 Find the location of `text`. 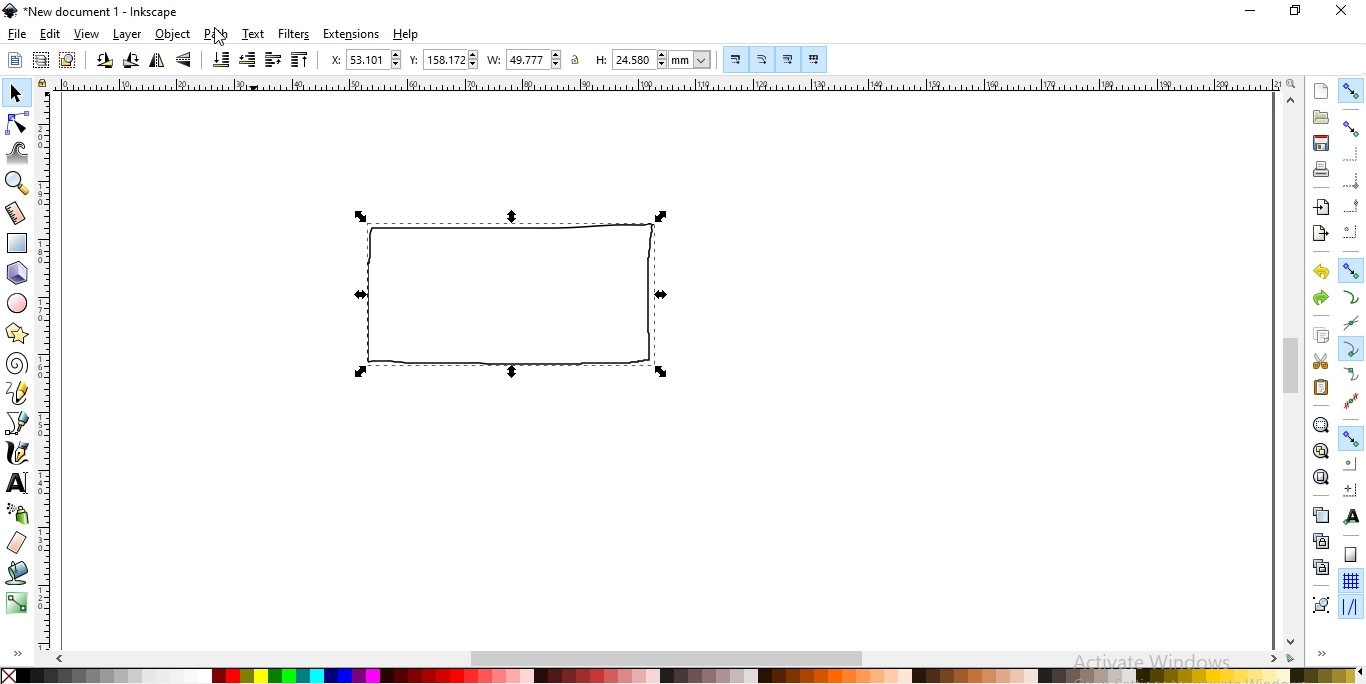

text is located at coordinates (254, 32).